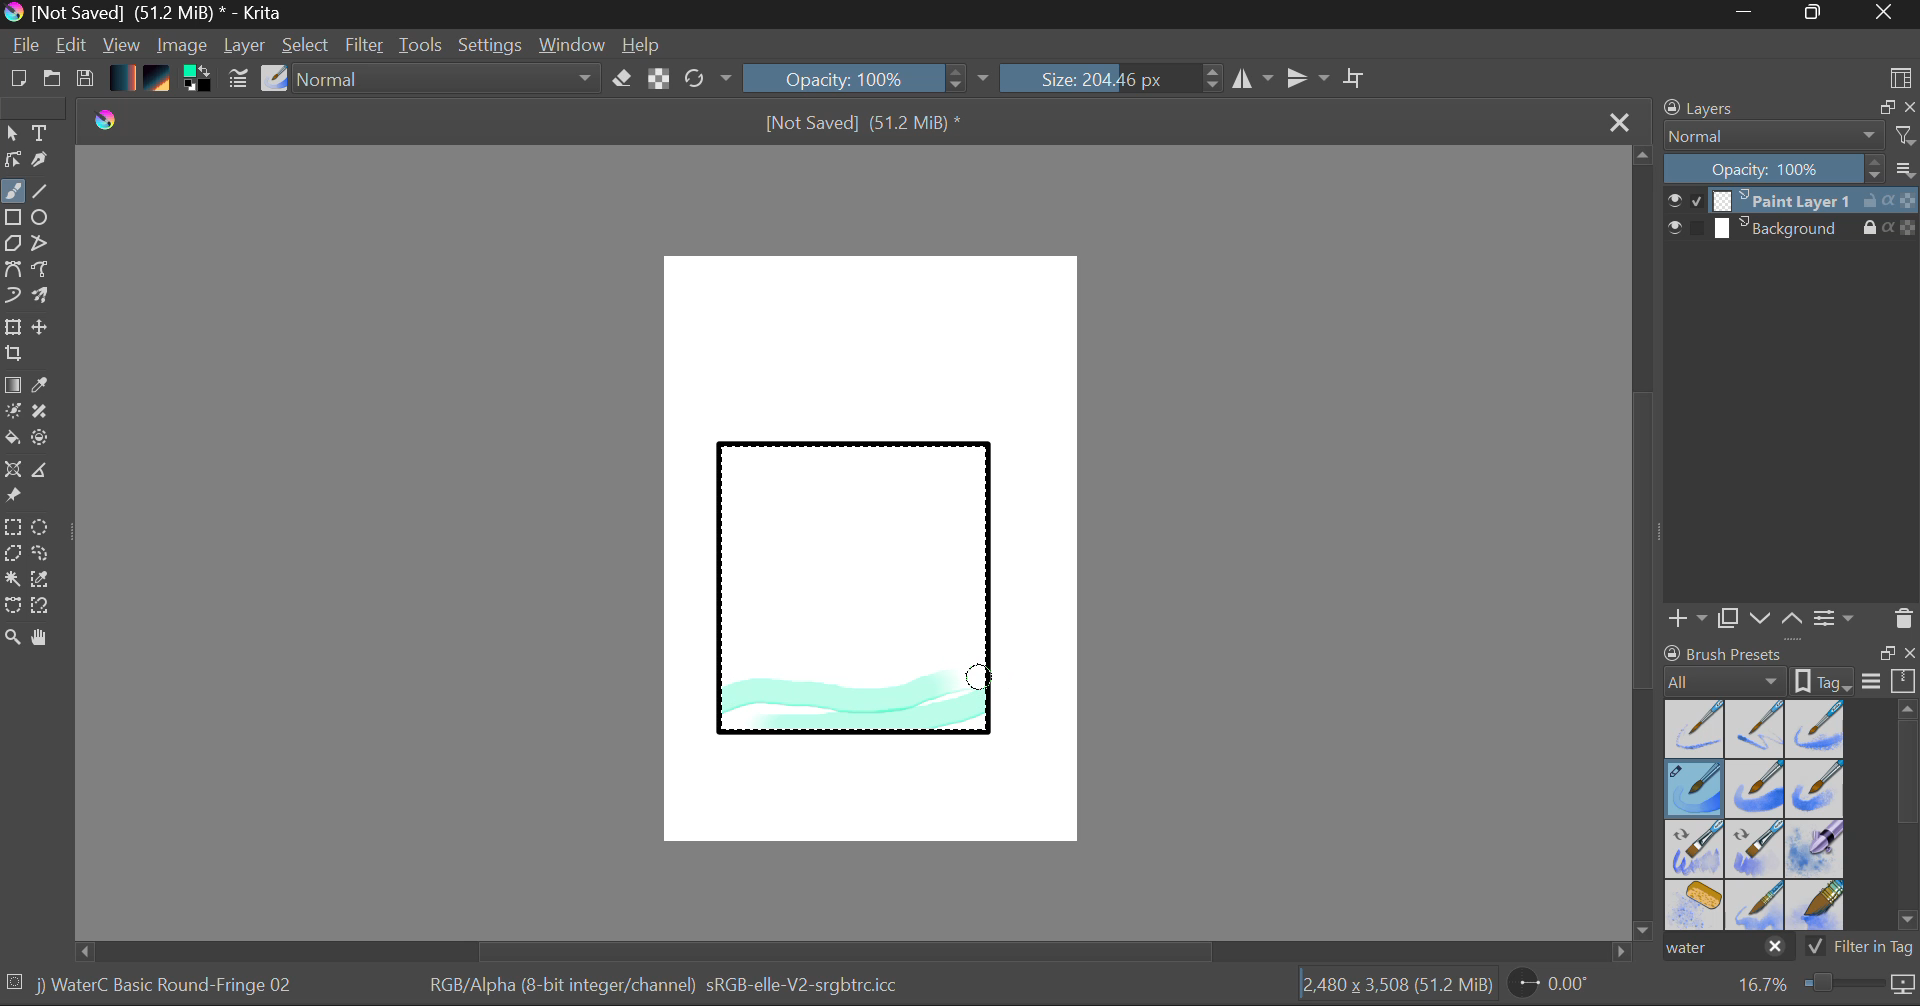 This screenshot has height=1006, width=1920. Describe the element at coordinates (12, 162) in the screenshot. I see `Edit Shapes` at that location.